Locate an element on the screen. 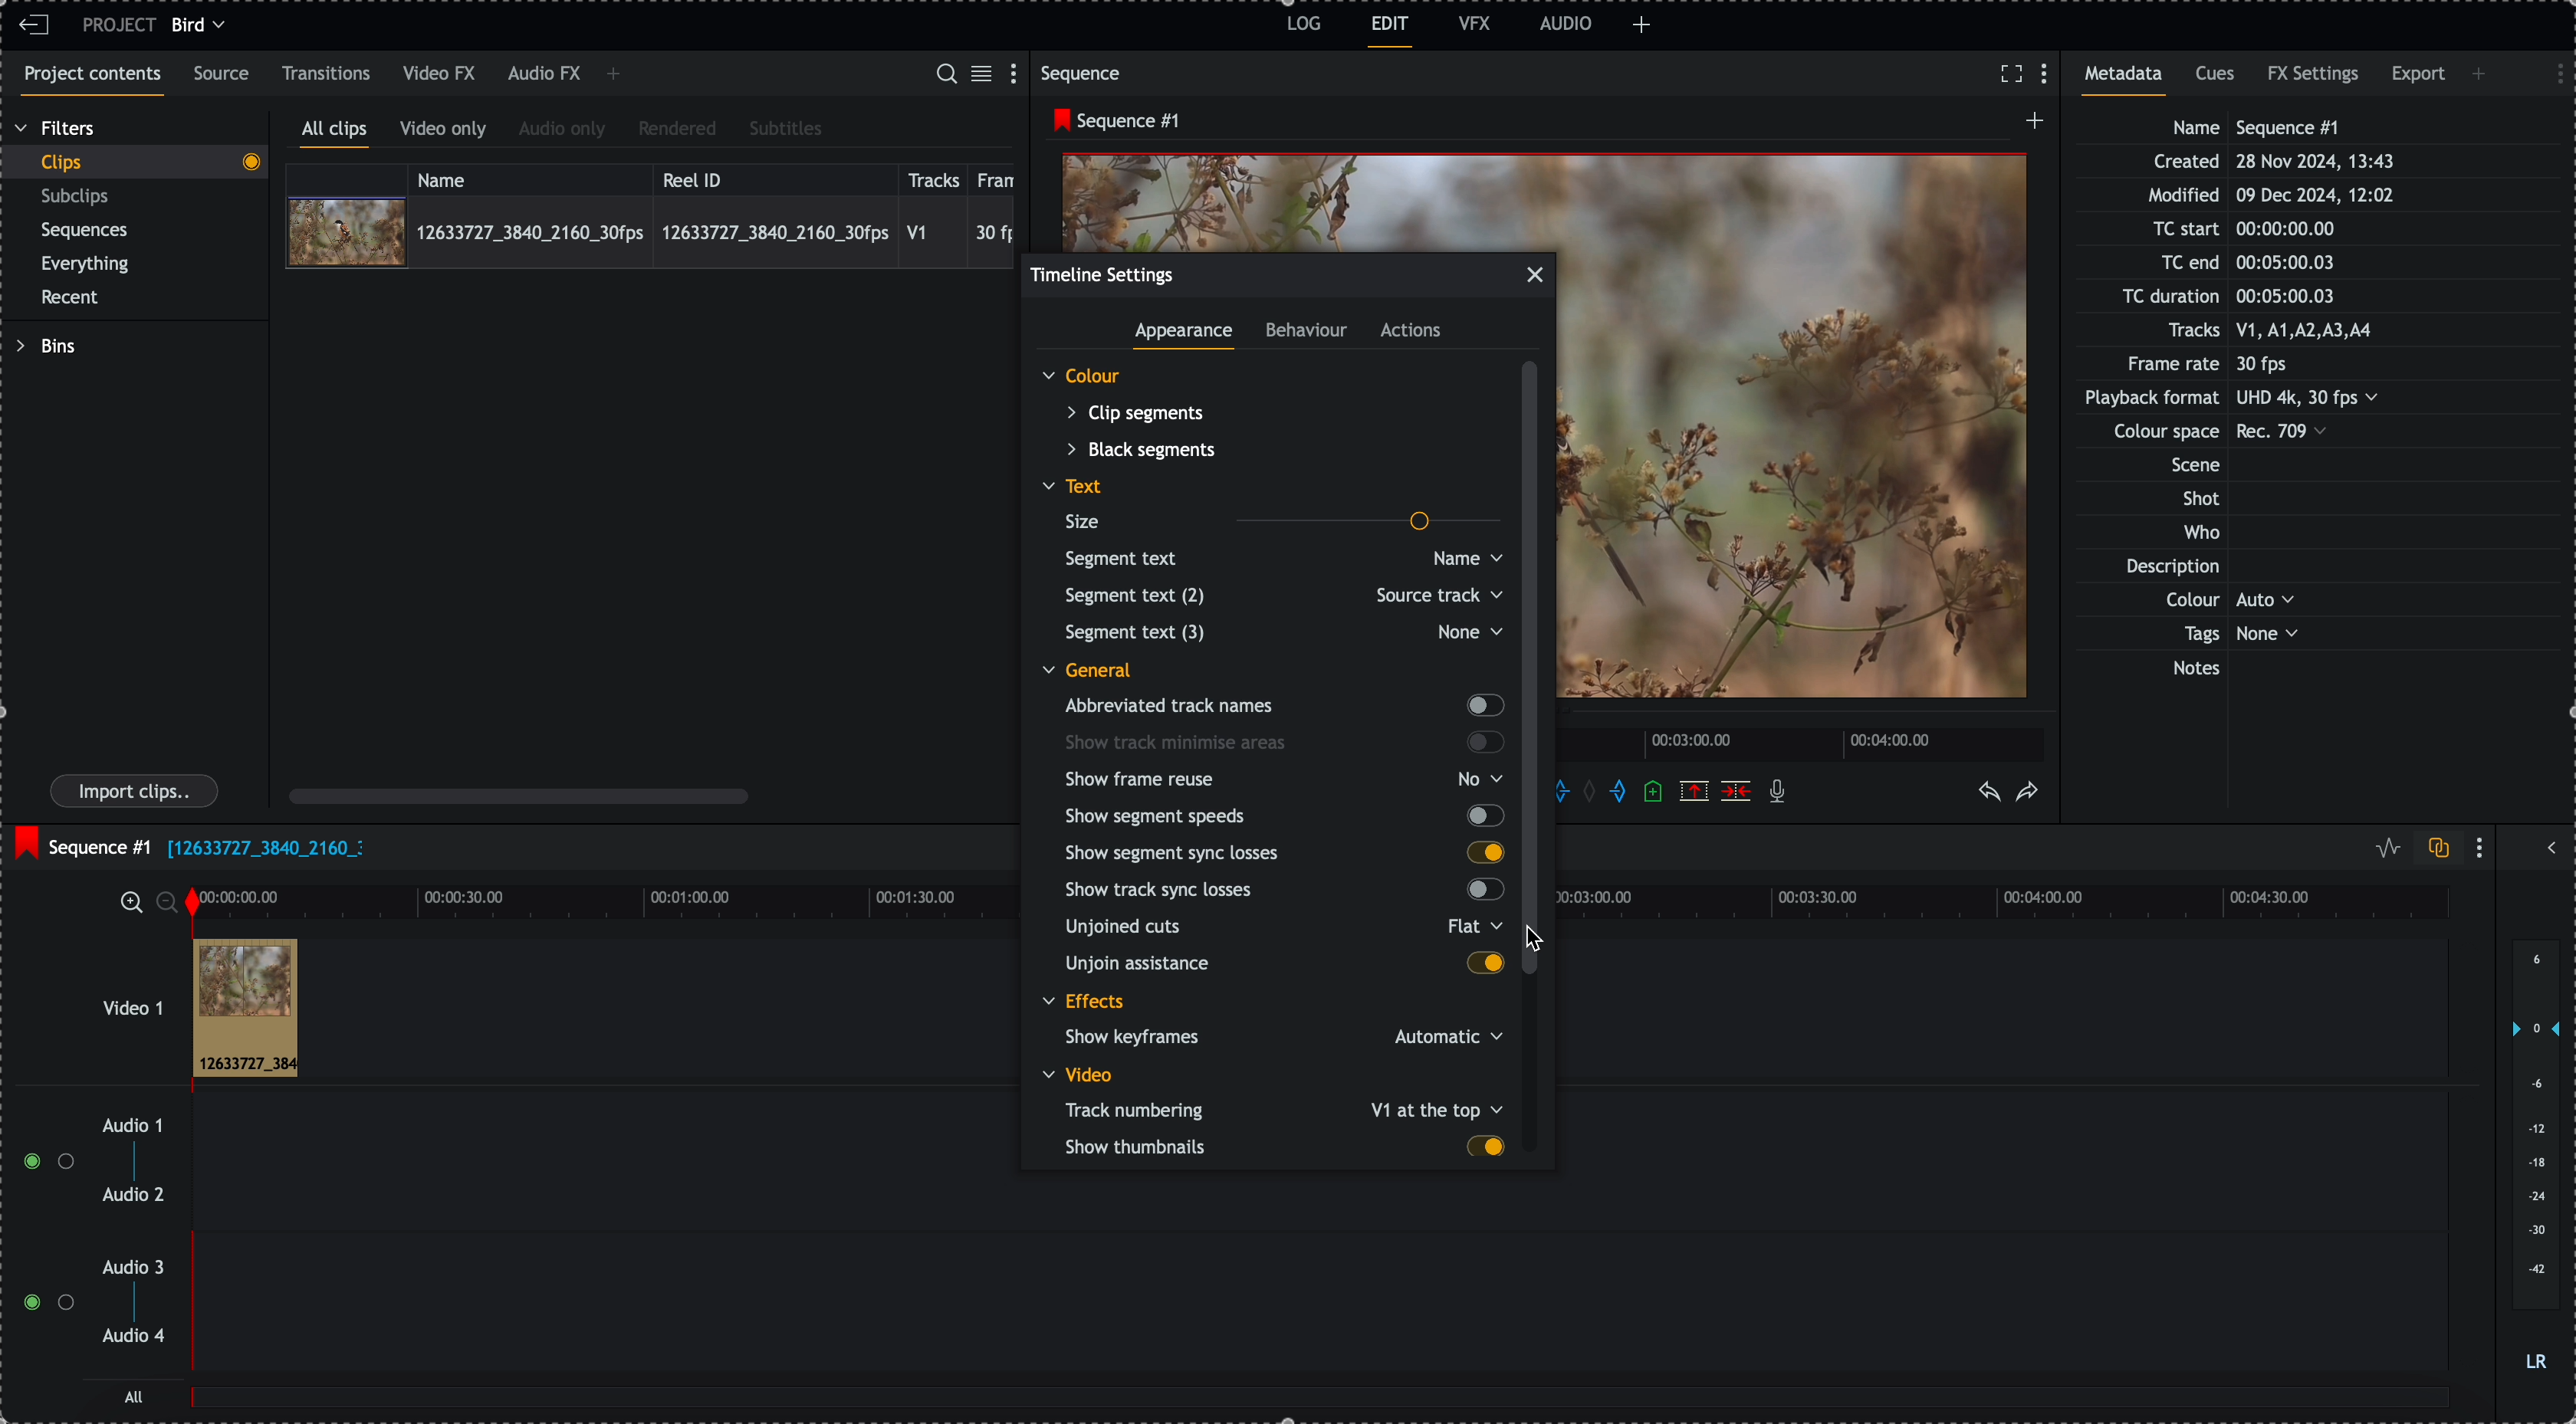  audio 2 is located at coordinates (130, 1196).